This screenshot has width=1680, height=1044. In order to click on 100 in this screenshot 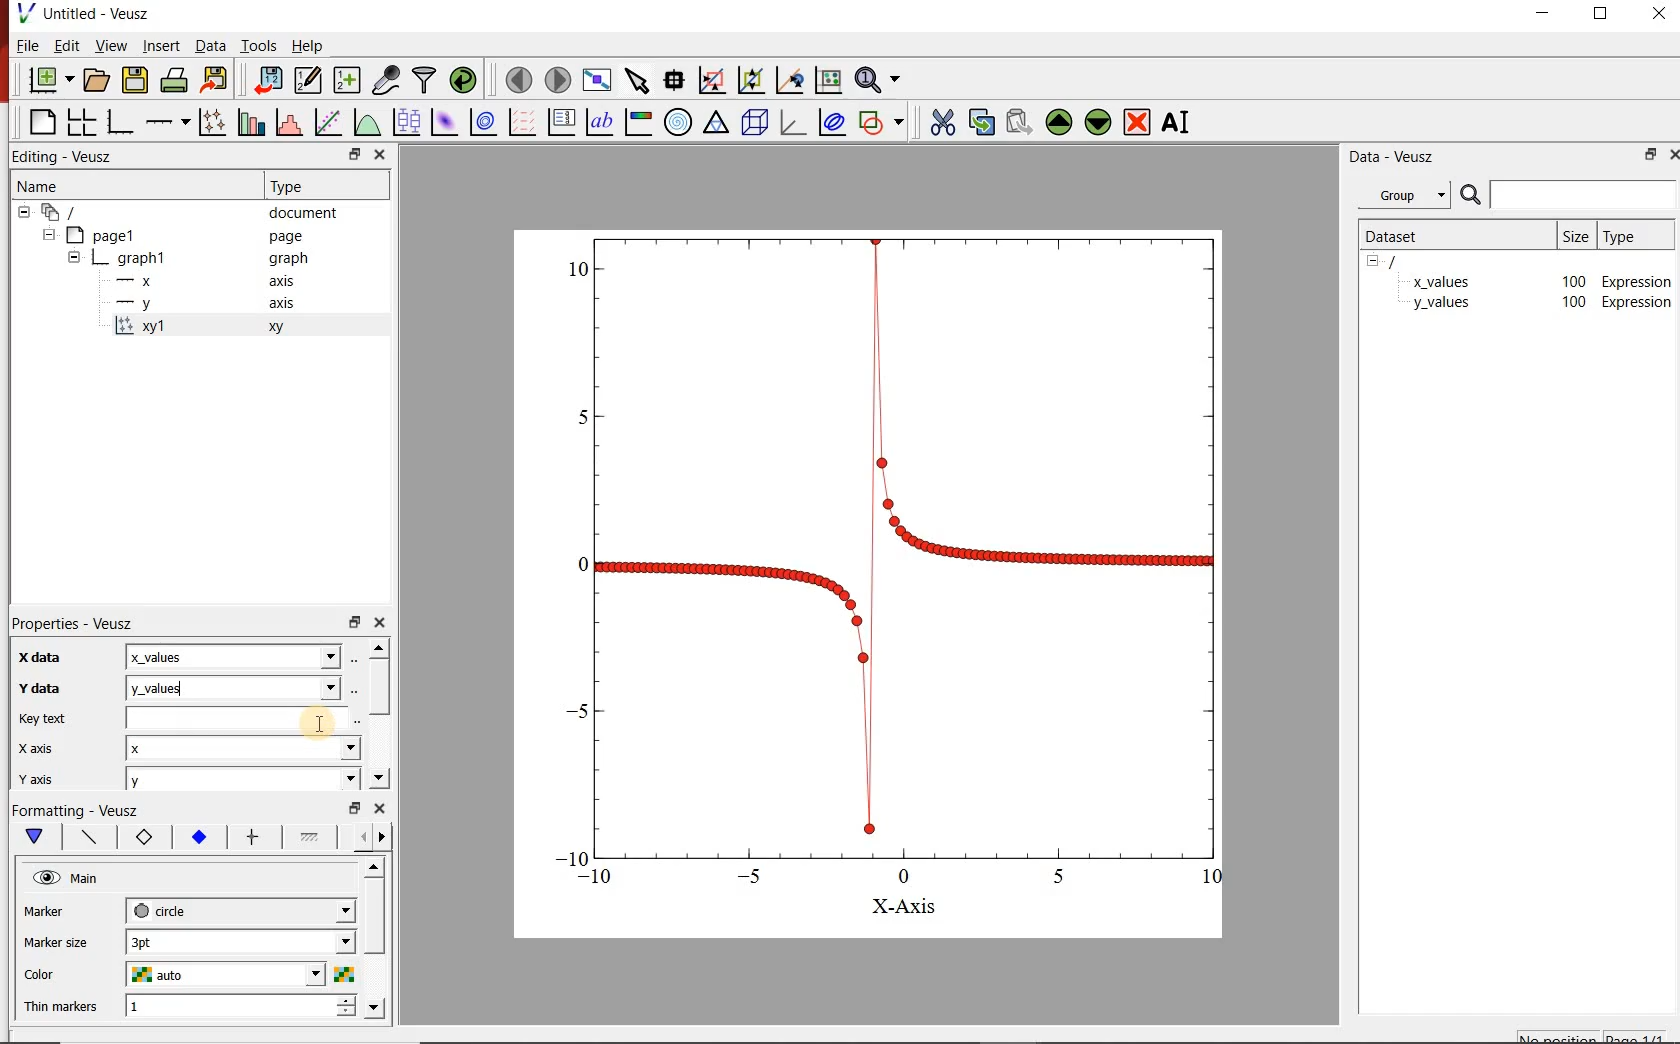, I will do `click(1572, 304)`.